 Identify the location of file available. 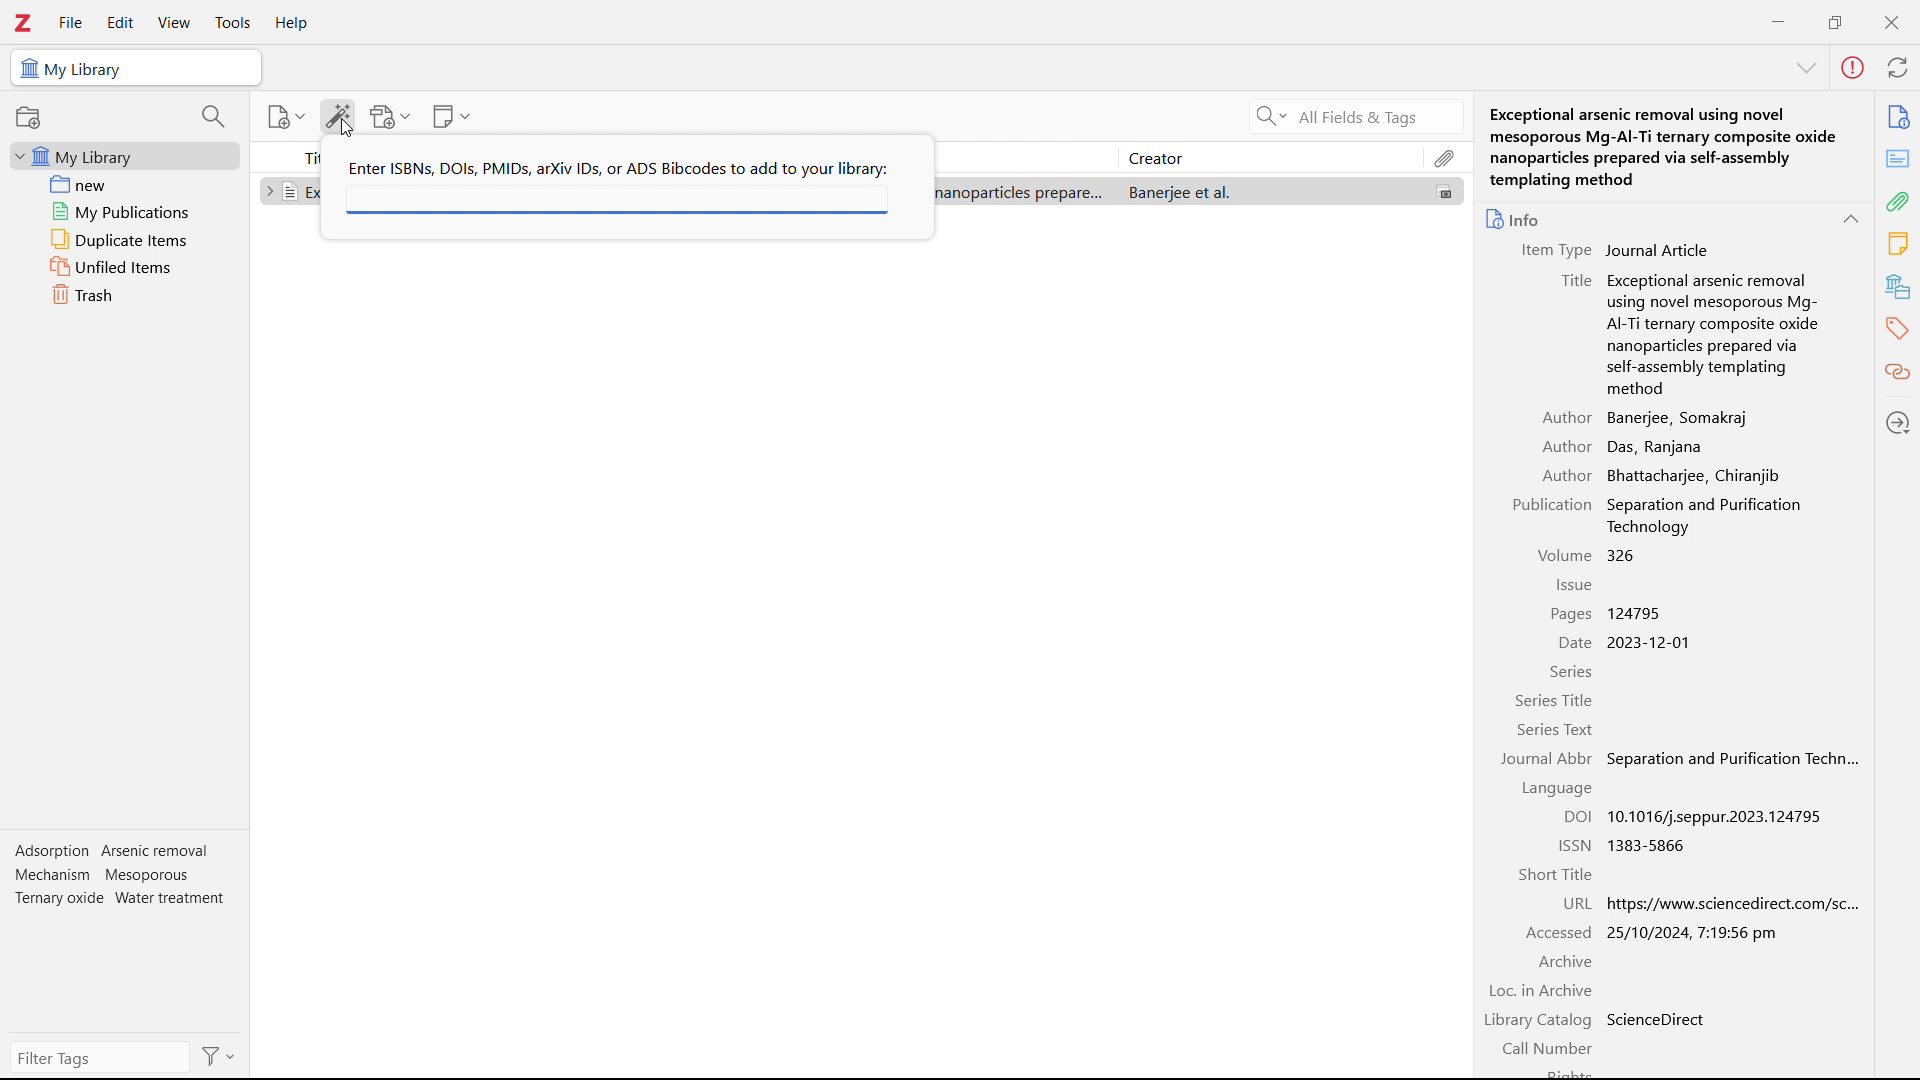
(1444, 192).